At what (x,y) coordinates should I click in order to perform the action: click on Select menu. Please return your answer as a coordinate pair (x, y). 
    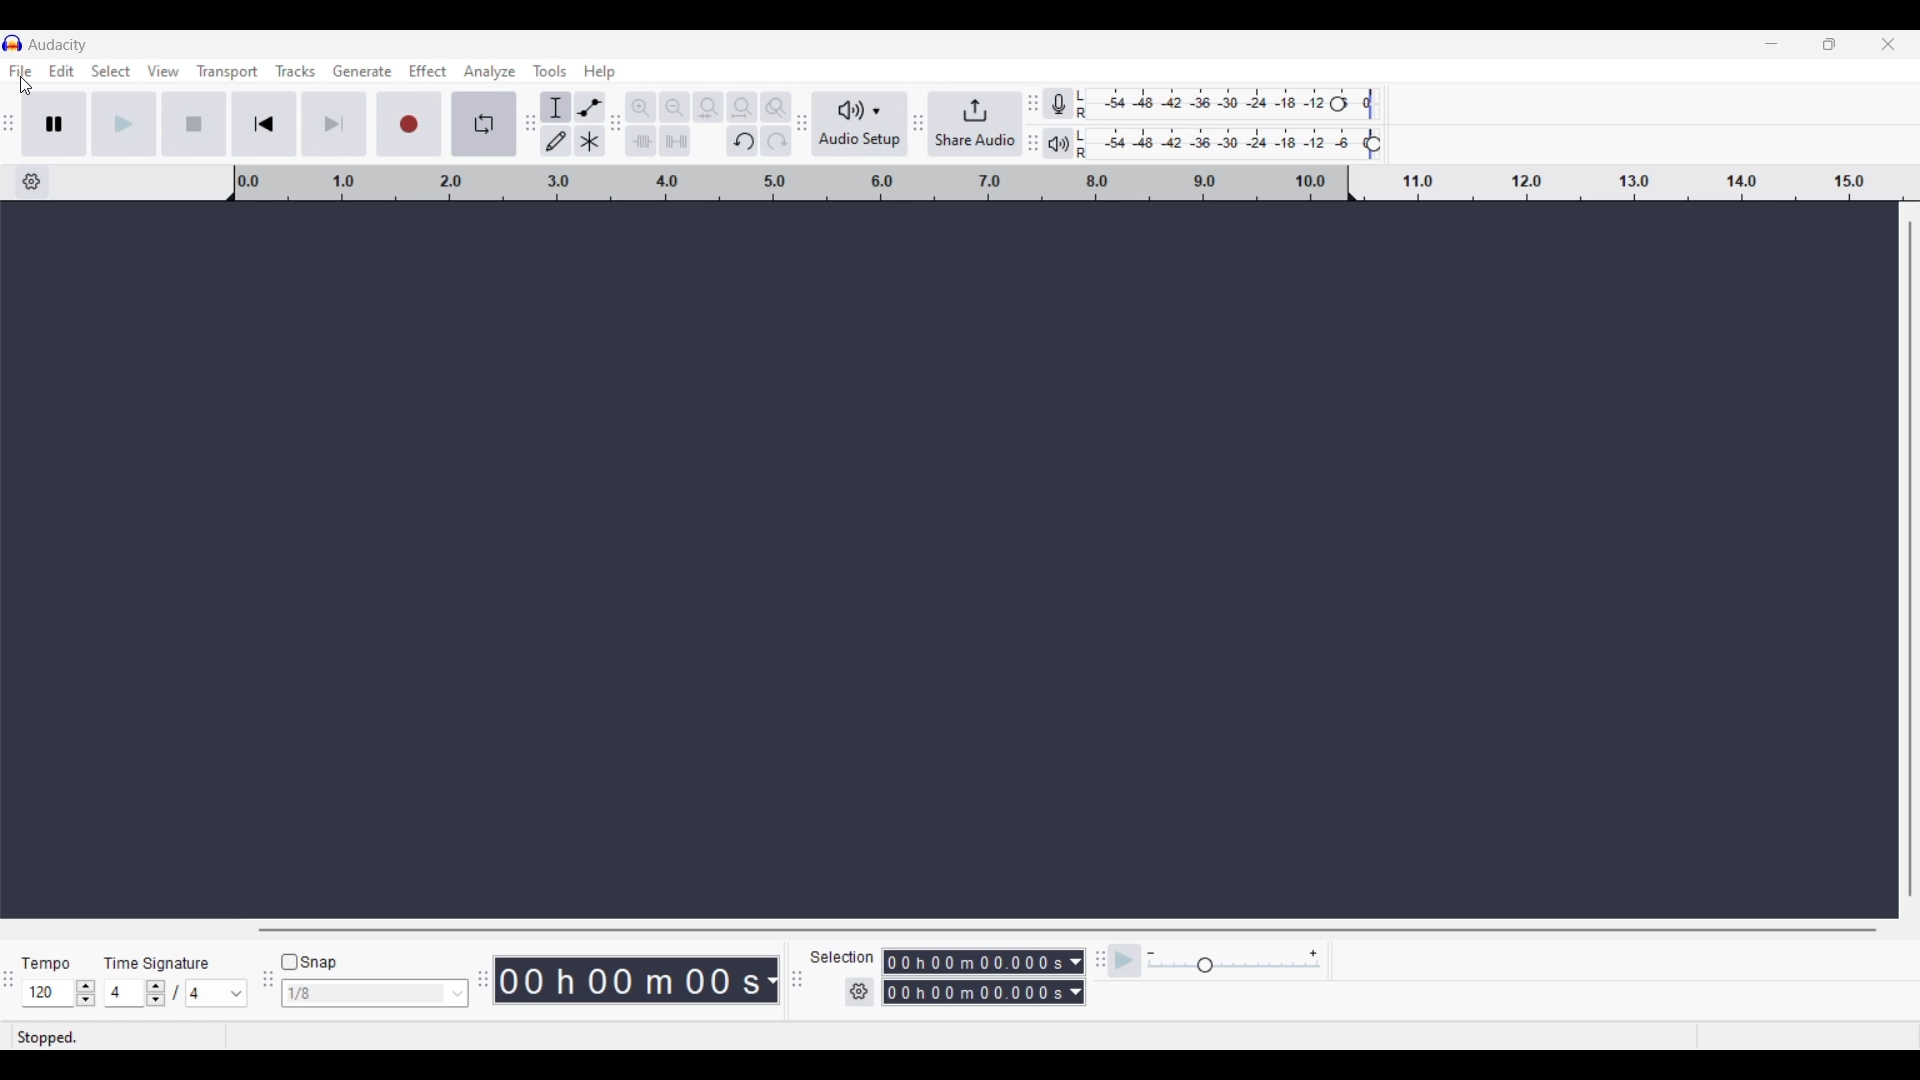
    Looking at the image, I should click on (112, 71).